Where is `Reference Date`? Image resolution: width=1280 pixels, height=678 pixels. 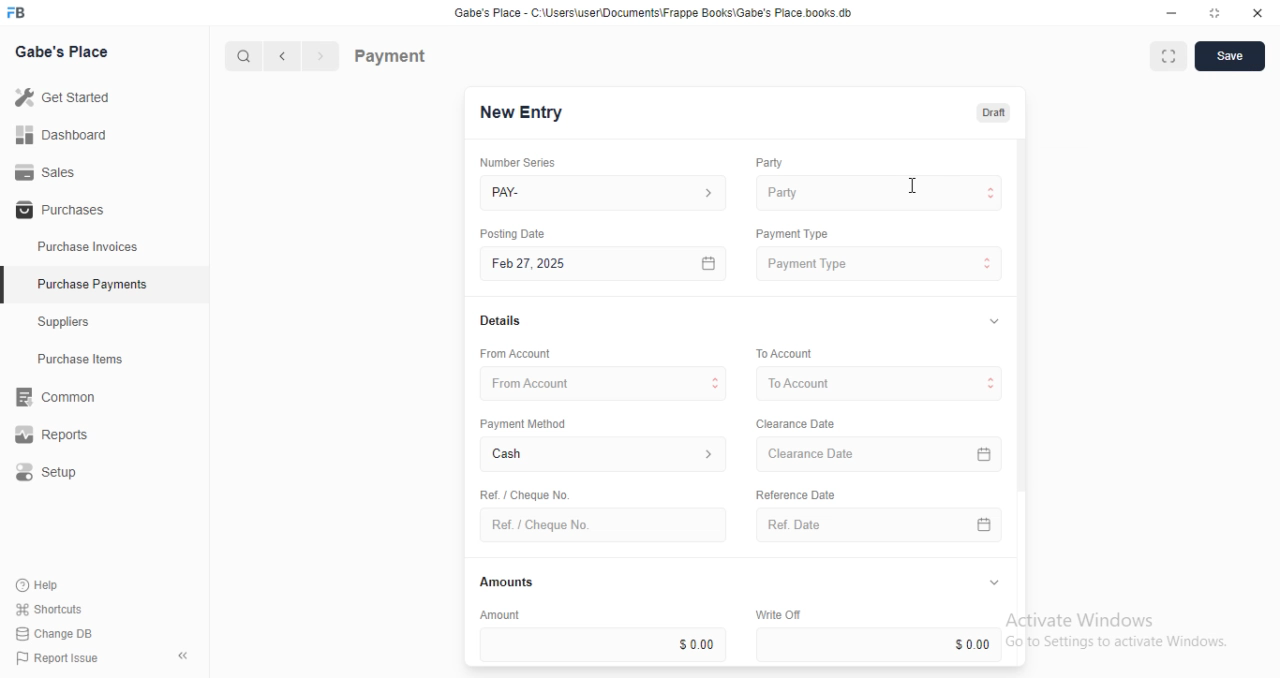
Reference Date is located at coordinates (794, 493).